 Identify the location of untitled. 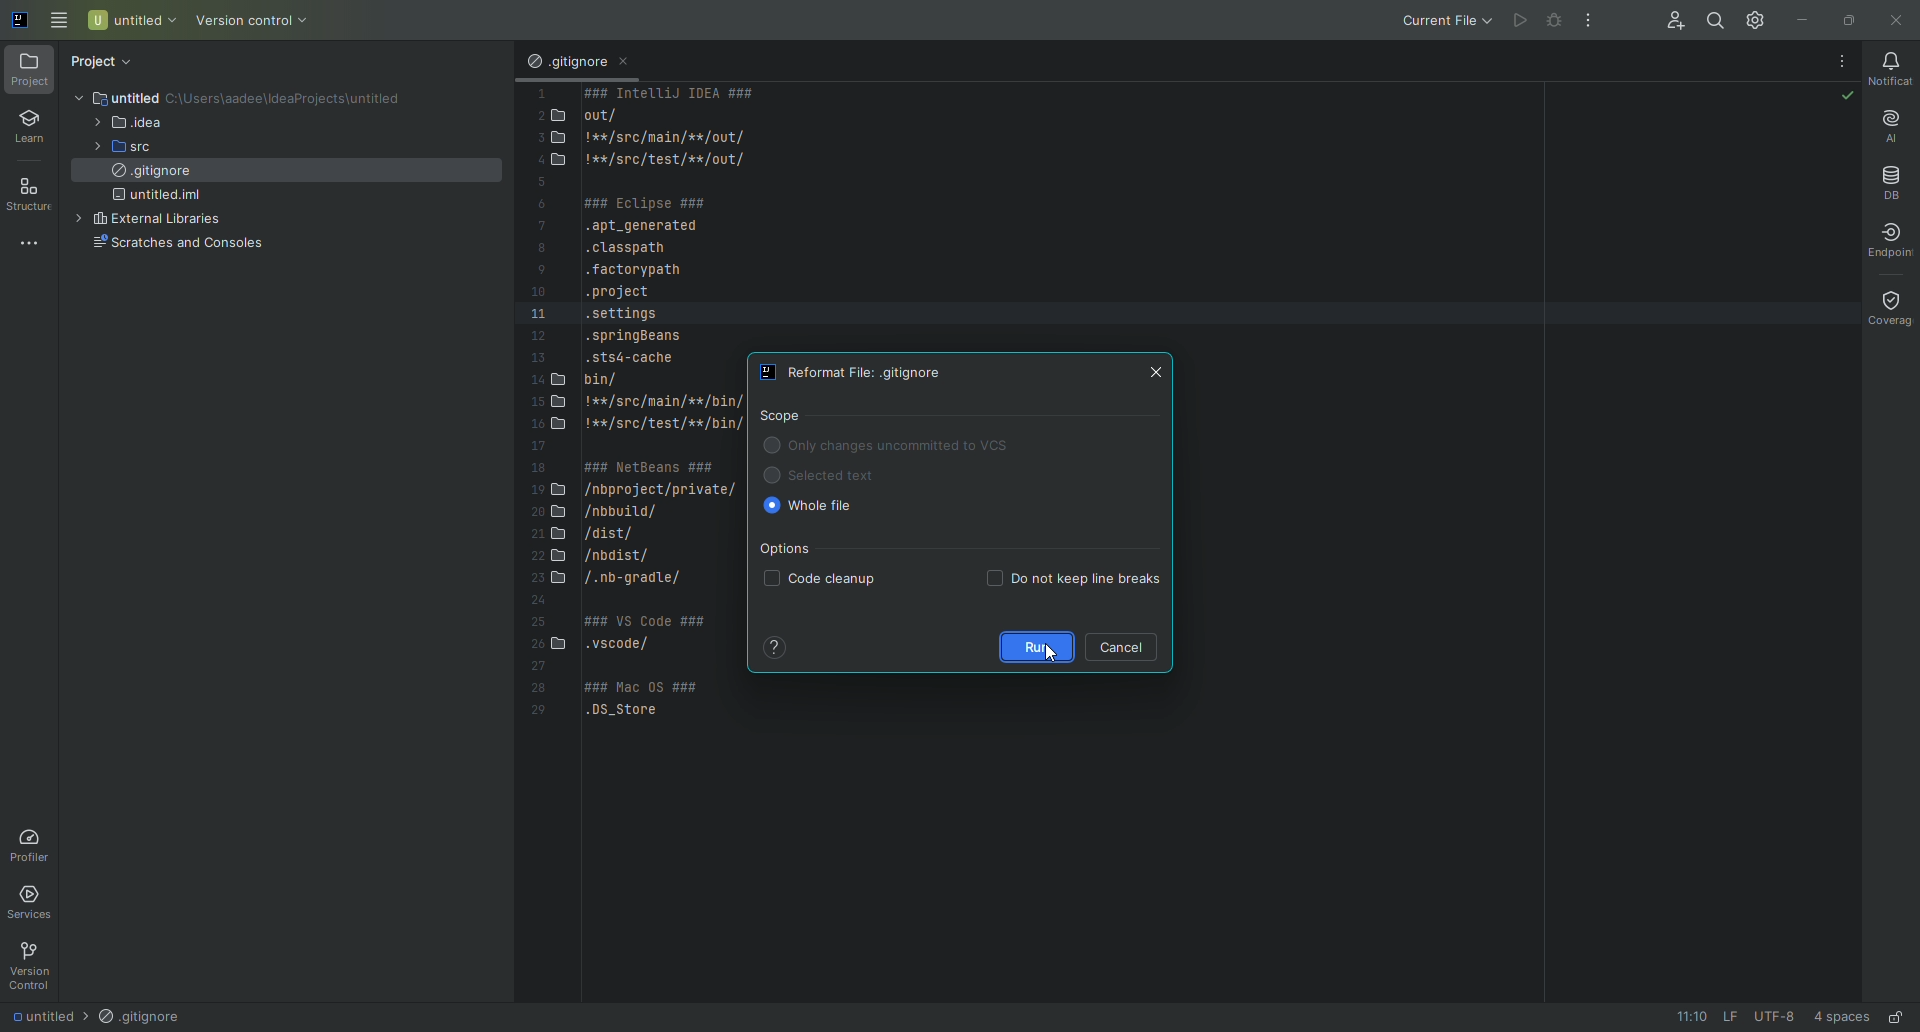
(153, 96).